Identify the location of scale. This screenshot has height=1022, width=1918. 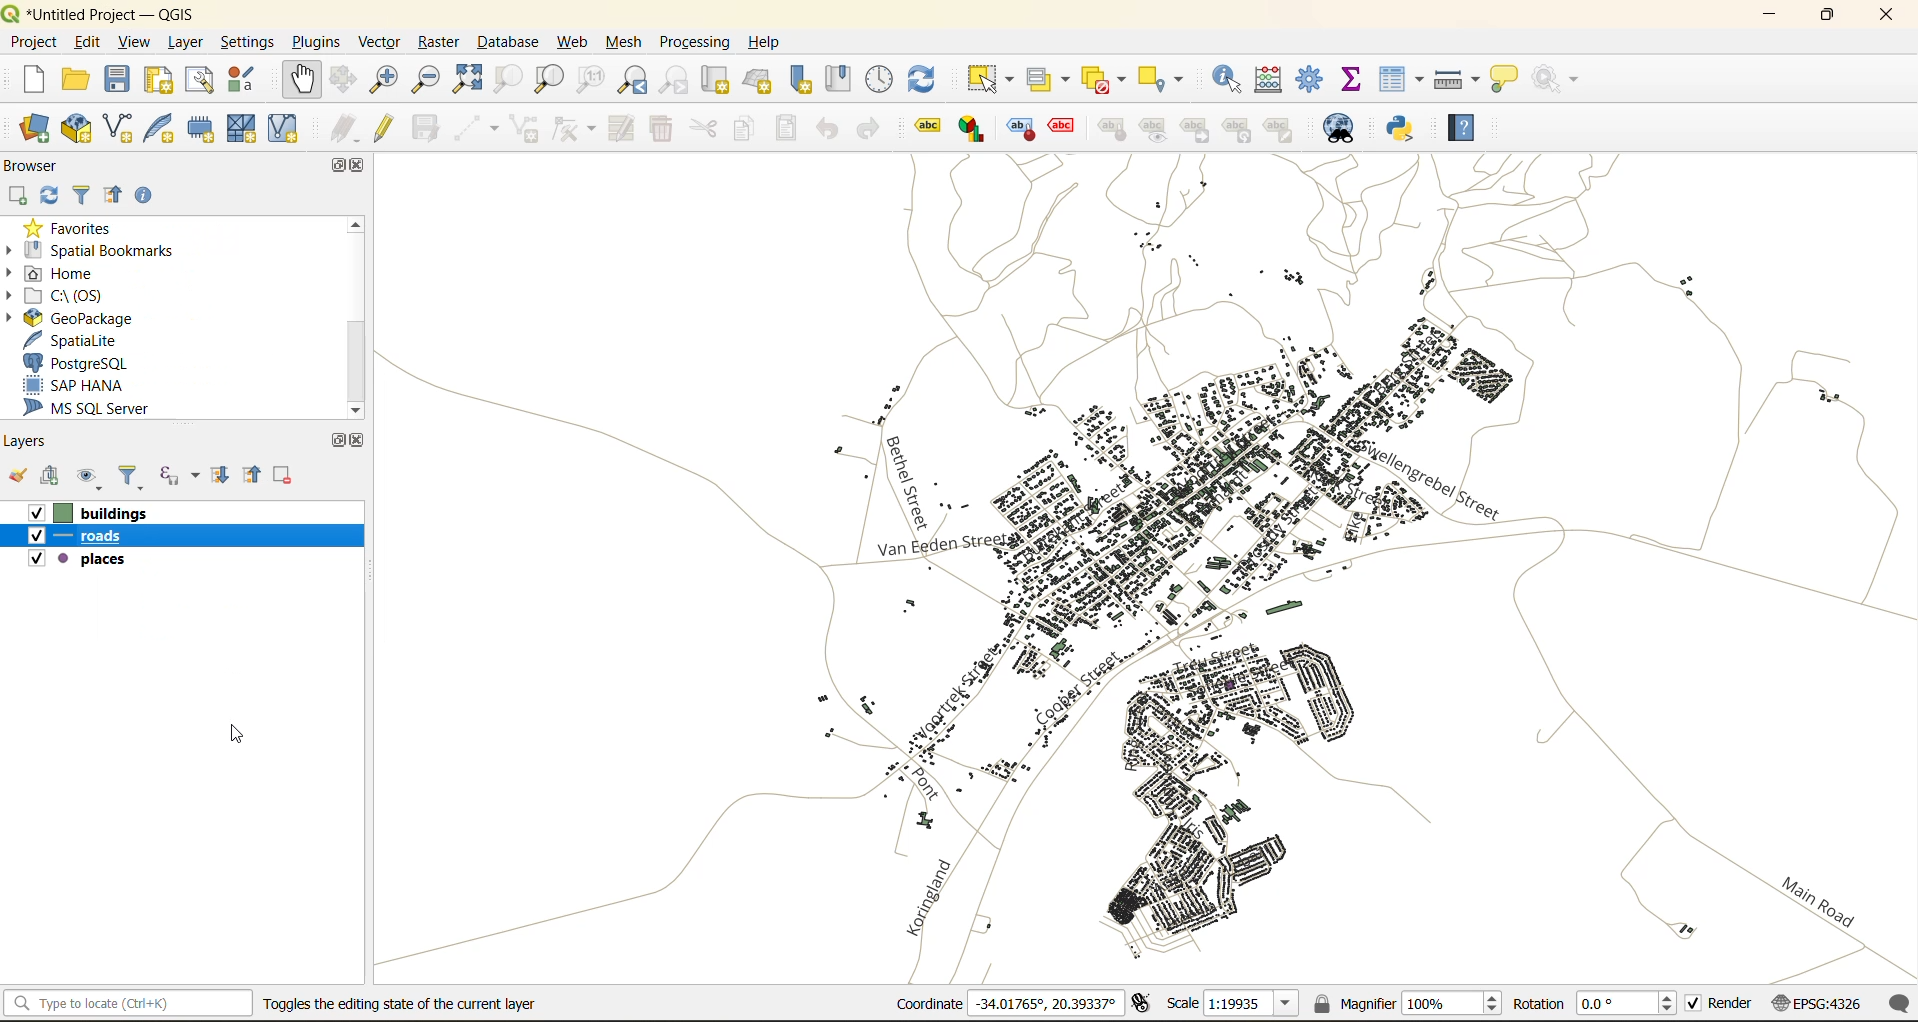
(1237, 1004).